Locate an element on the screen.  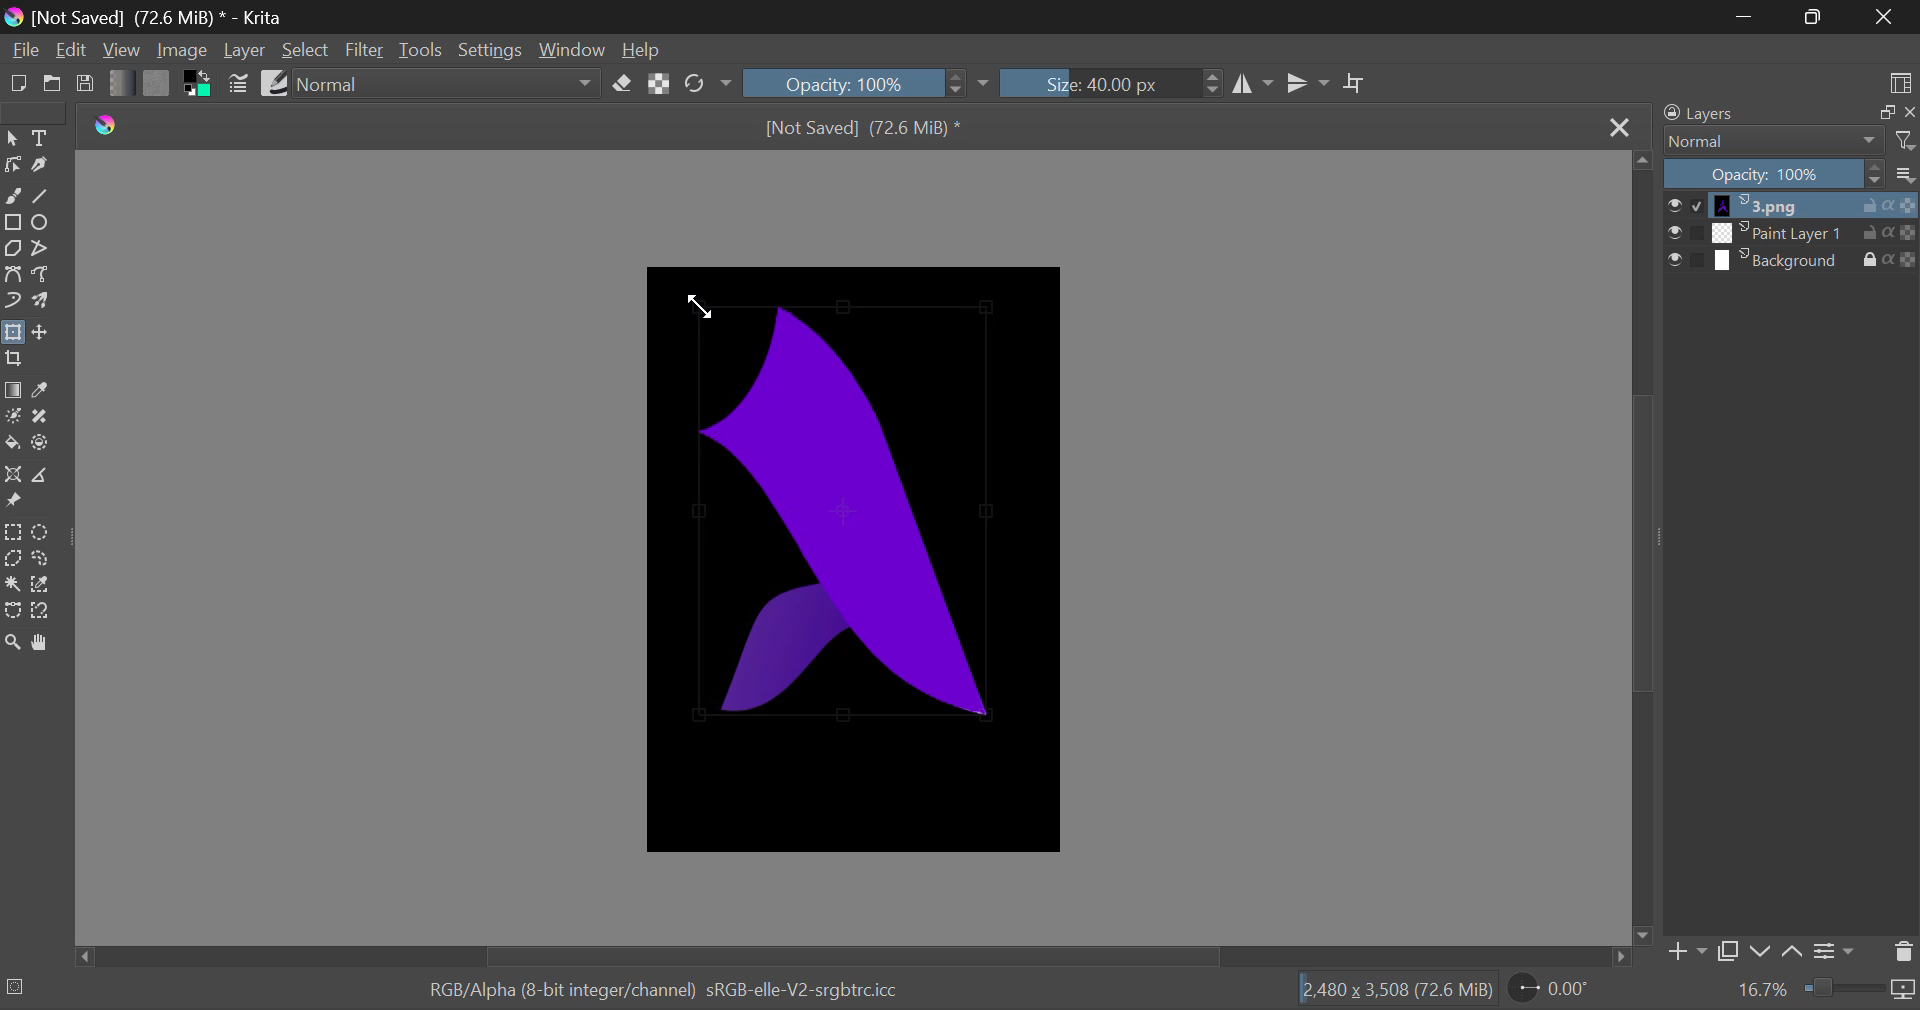
Brush Presets is located at coordinates (274, 83).